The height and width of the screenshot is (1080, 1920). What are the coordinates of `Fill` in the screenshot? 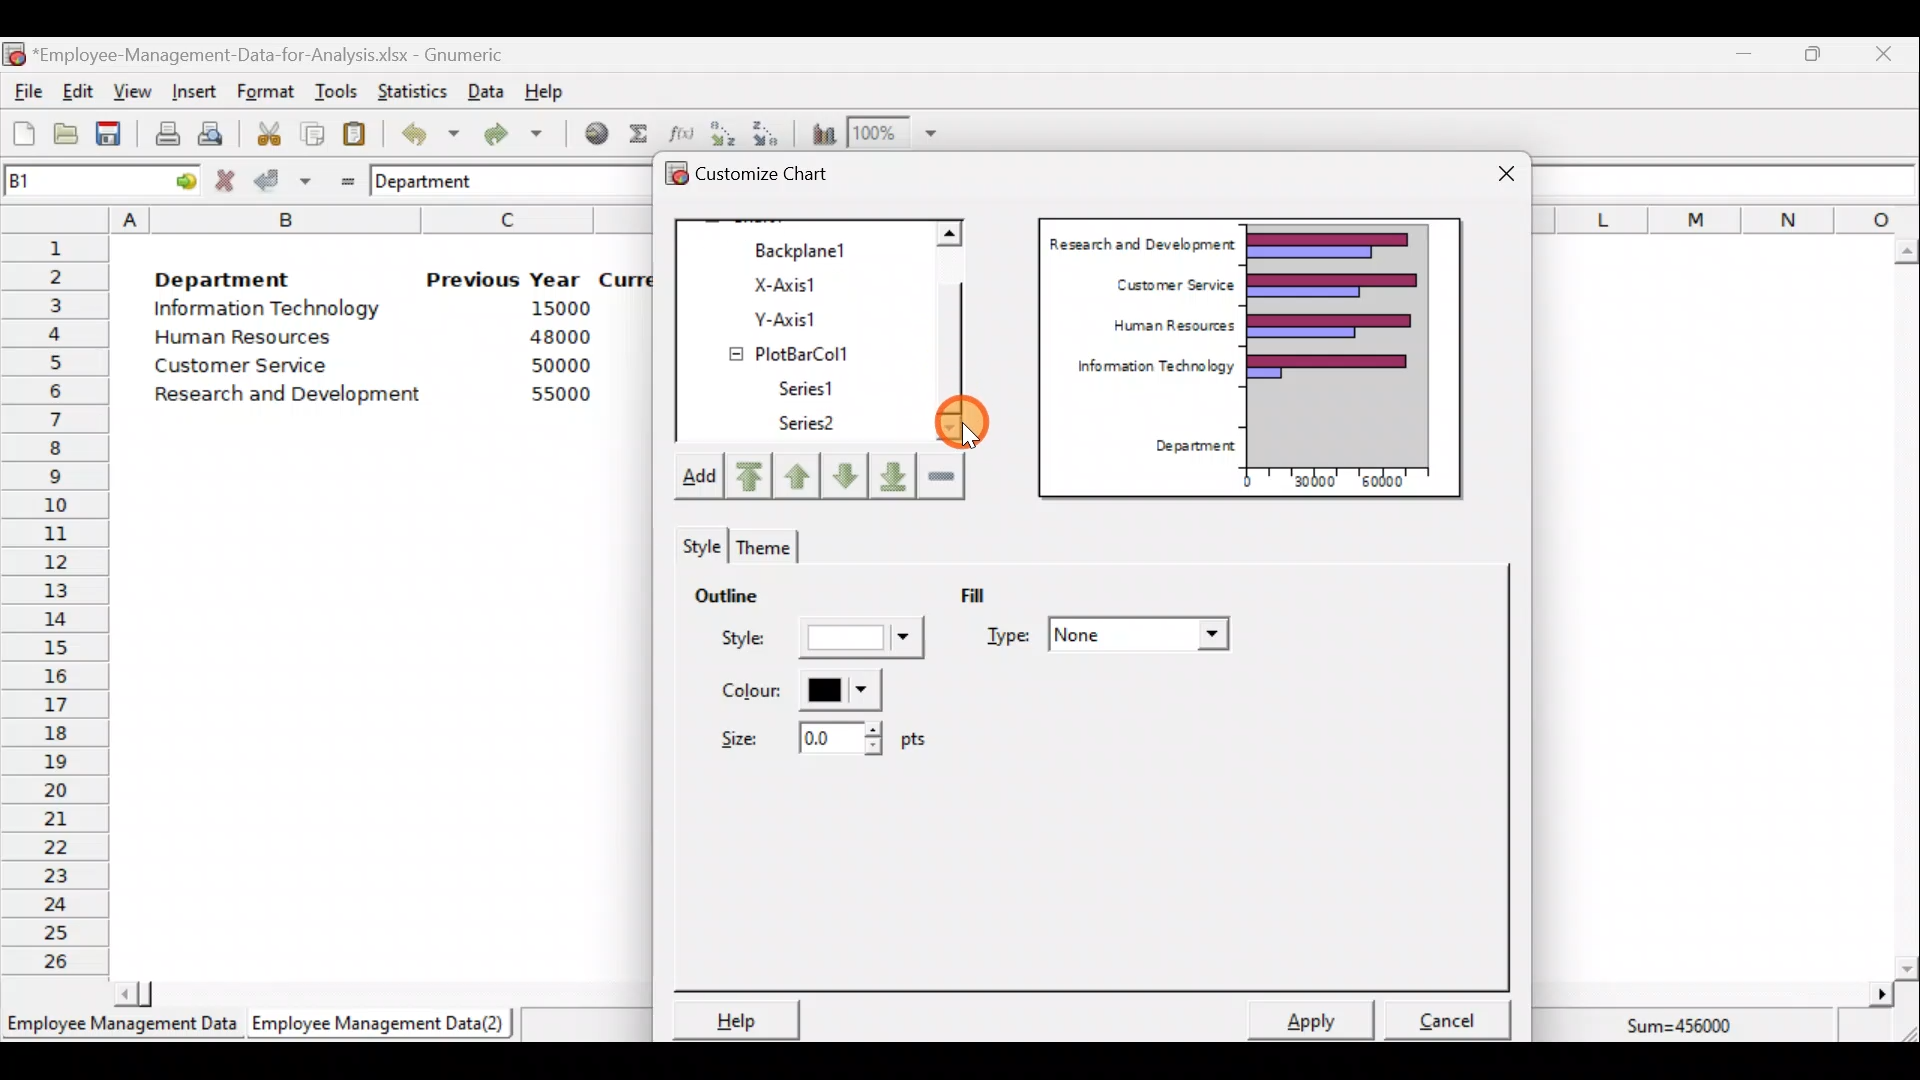 It's located at (988, 593).